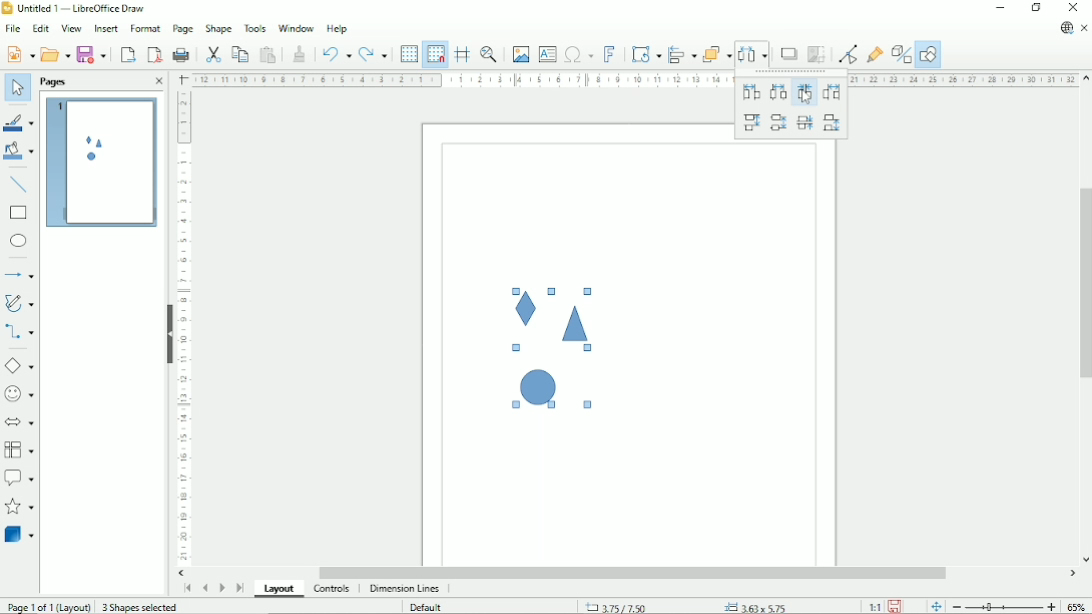  I want to click on Zoom & pan, so click(488, 54).